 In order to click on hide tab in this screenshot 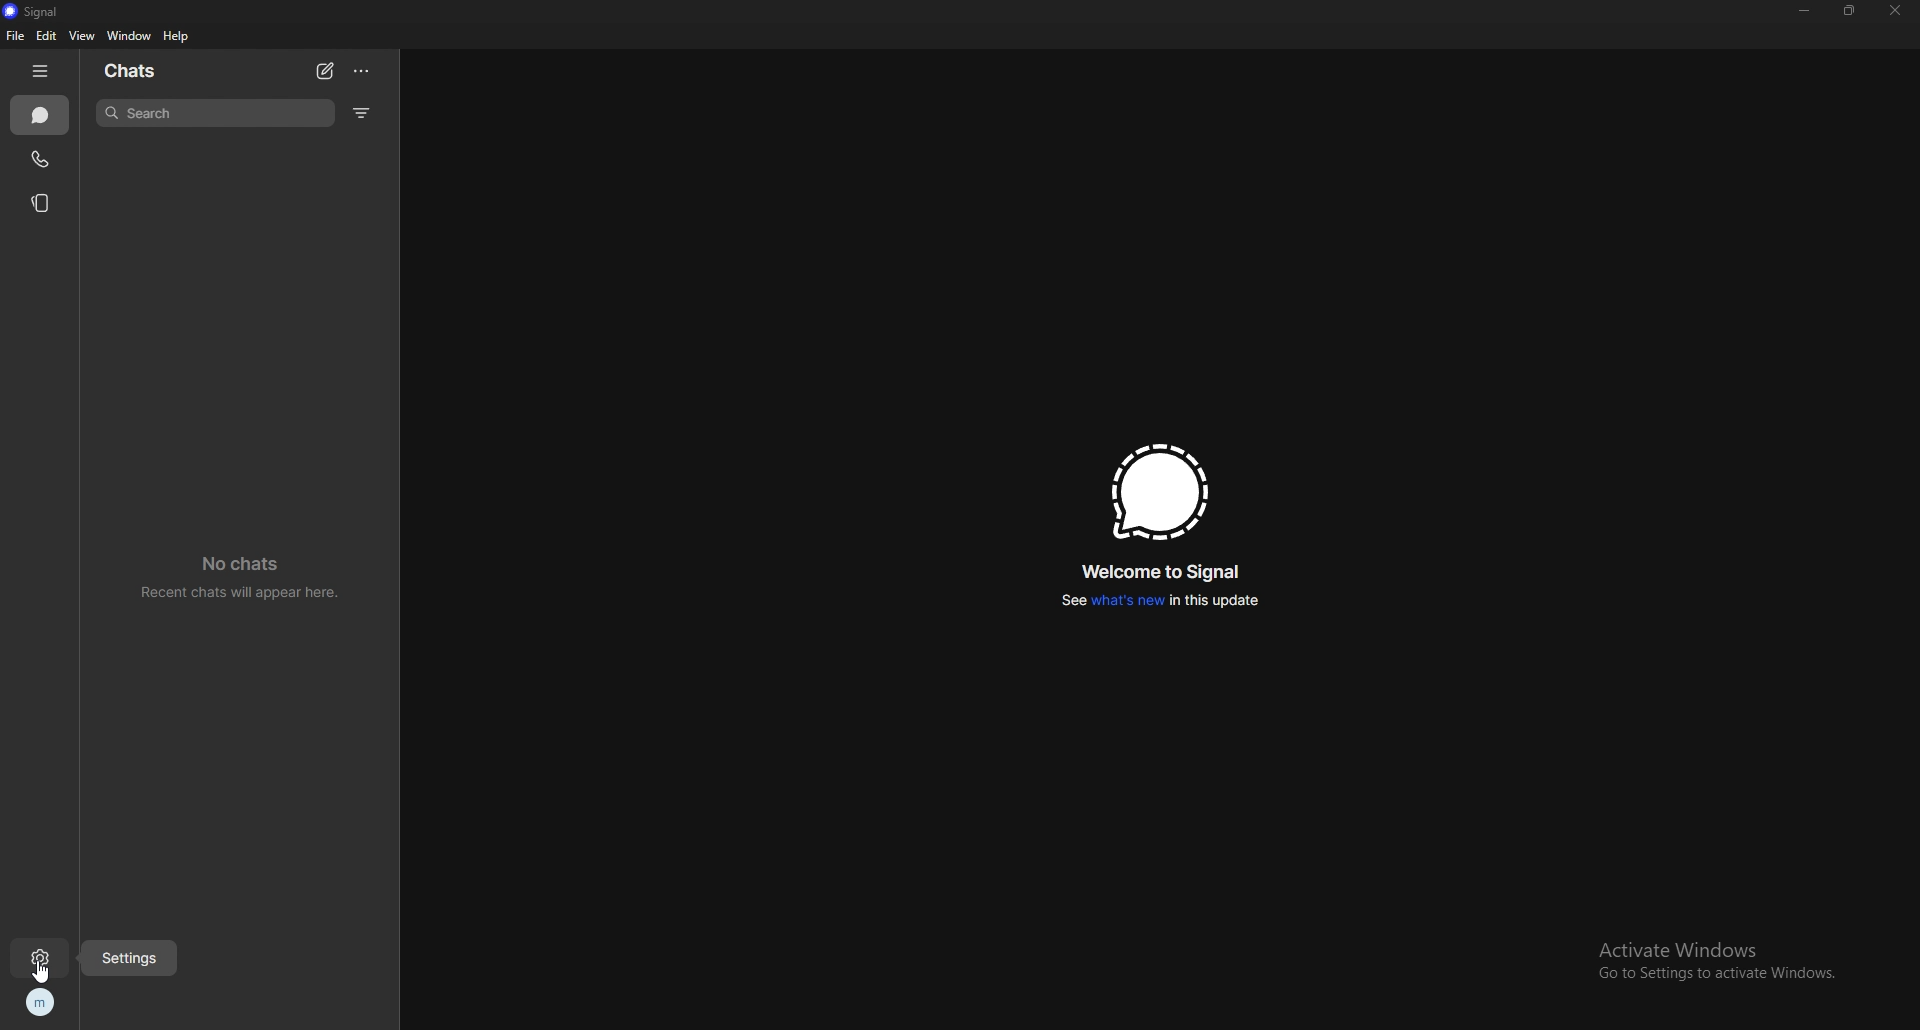, I will do `click(41, 71)`.